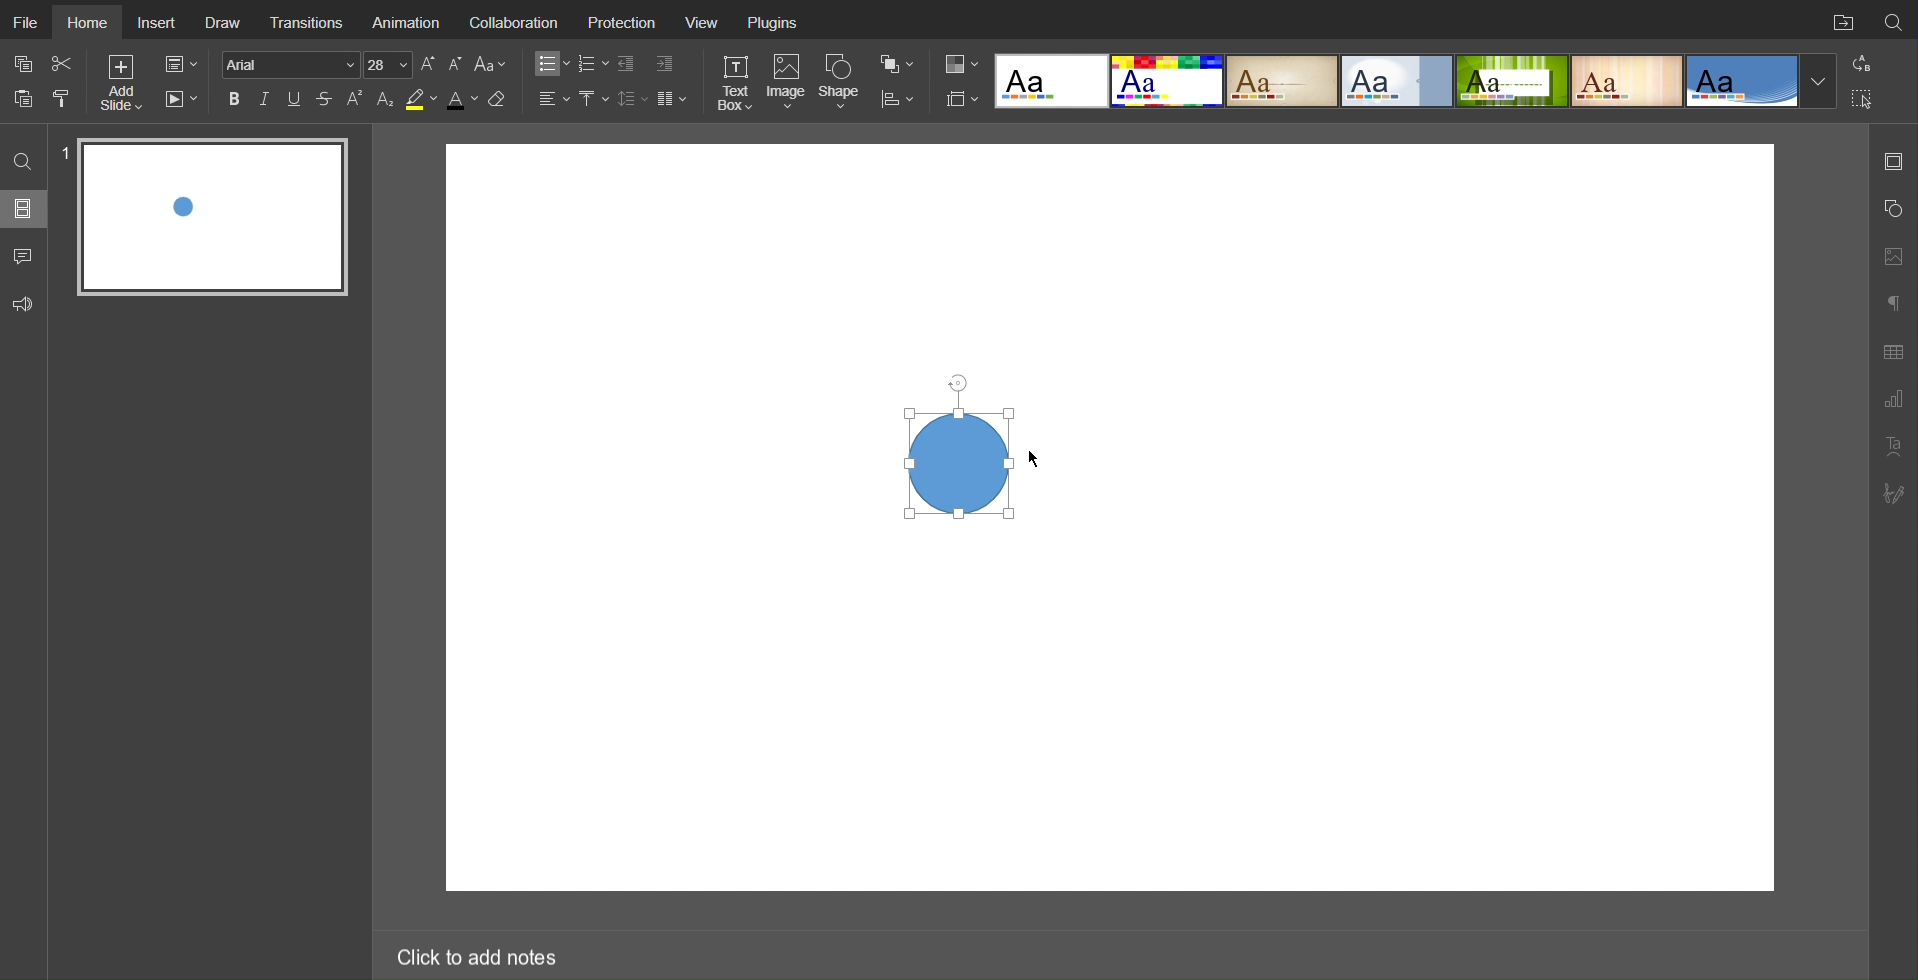 The image size is (1918, 980). Describe the element at coordinates (25, 256) in the screenshot. I see `Comments` at that location.